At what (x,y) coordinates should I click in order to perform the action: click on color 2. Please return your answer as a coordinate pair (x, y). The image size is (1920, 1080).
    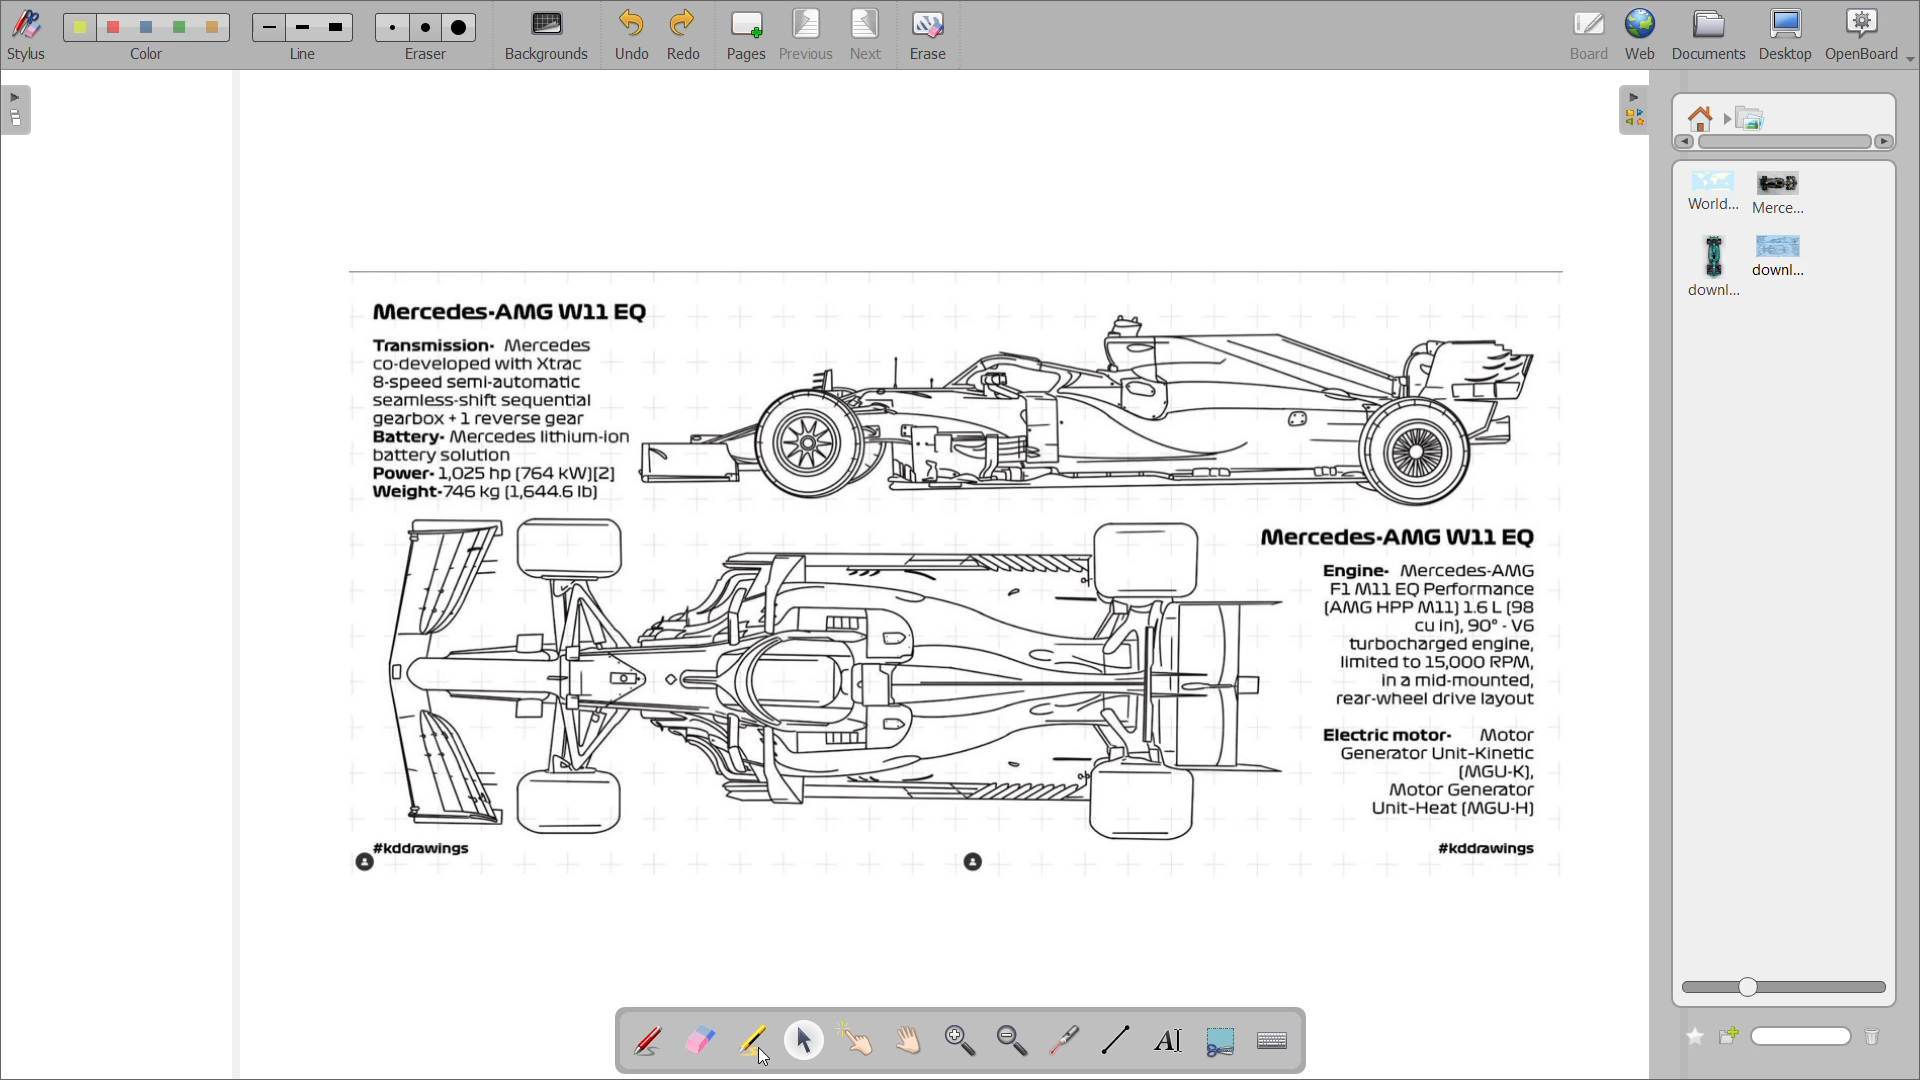
    Looking at the image, I should click on (112, 27).